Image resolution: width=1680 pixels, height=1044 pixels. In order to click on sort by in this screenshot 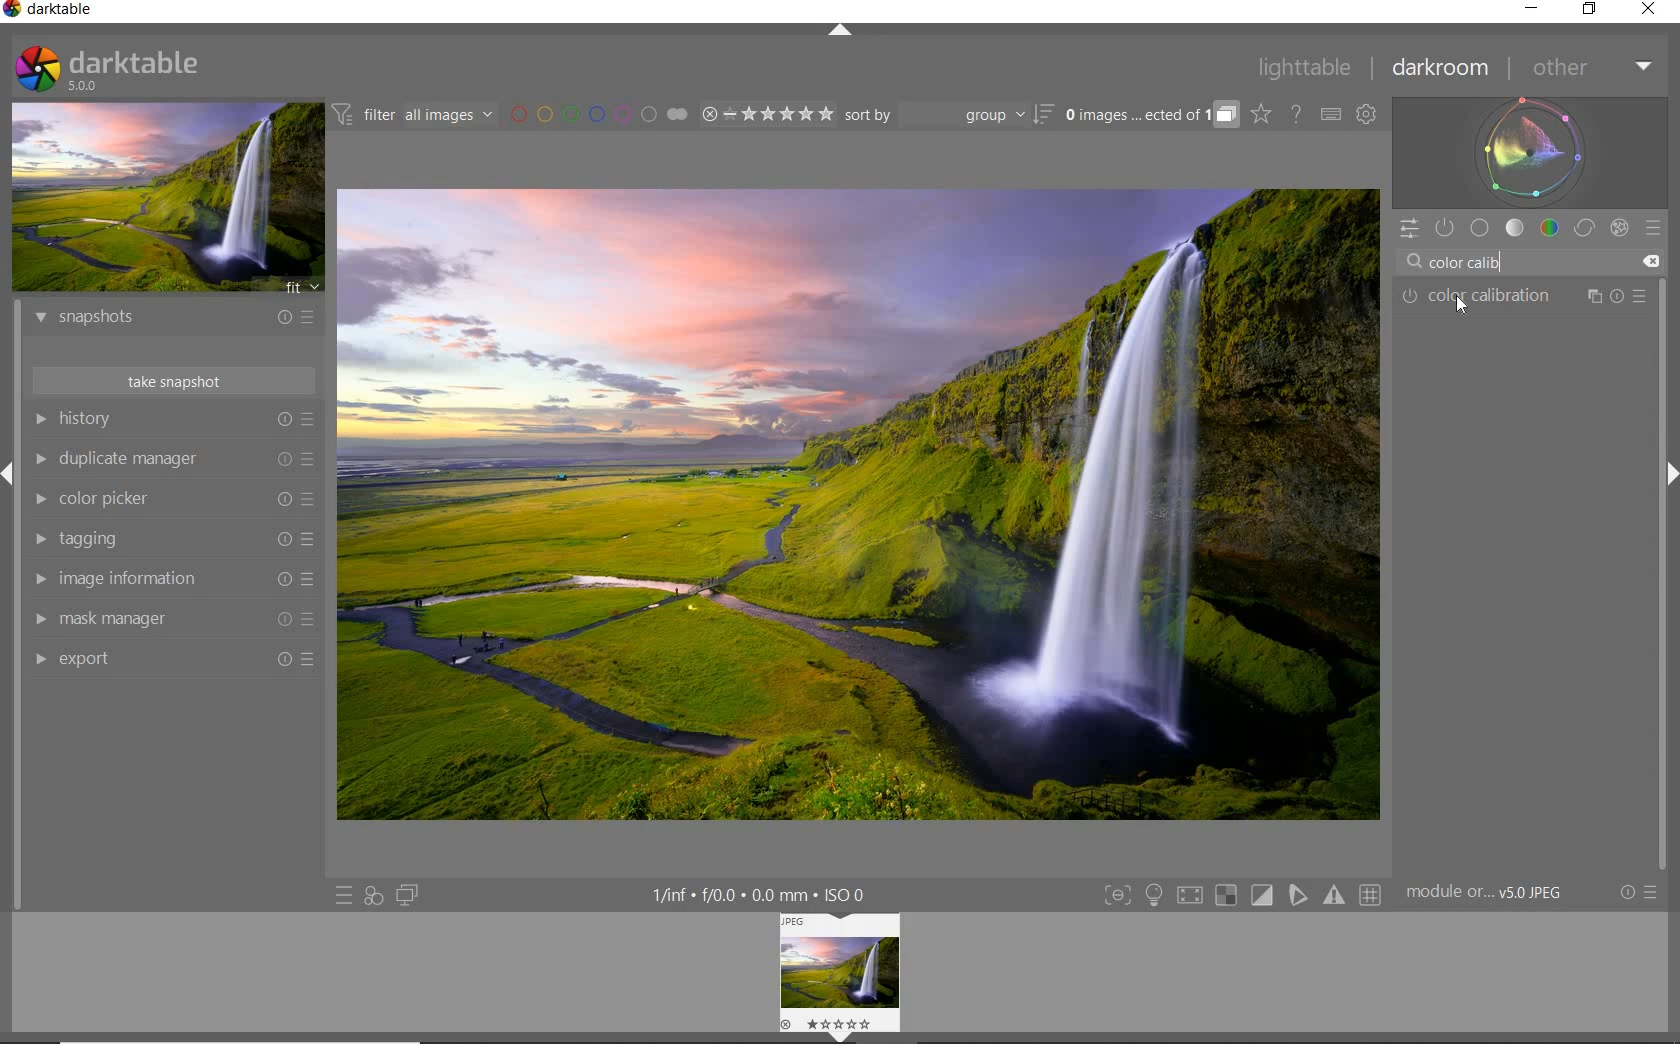, I will do `click(949, 114)`.